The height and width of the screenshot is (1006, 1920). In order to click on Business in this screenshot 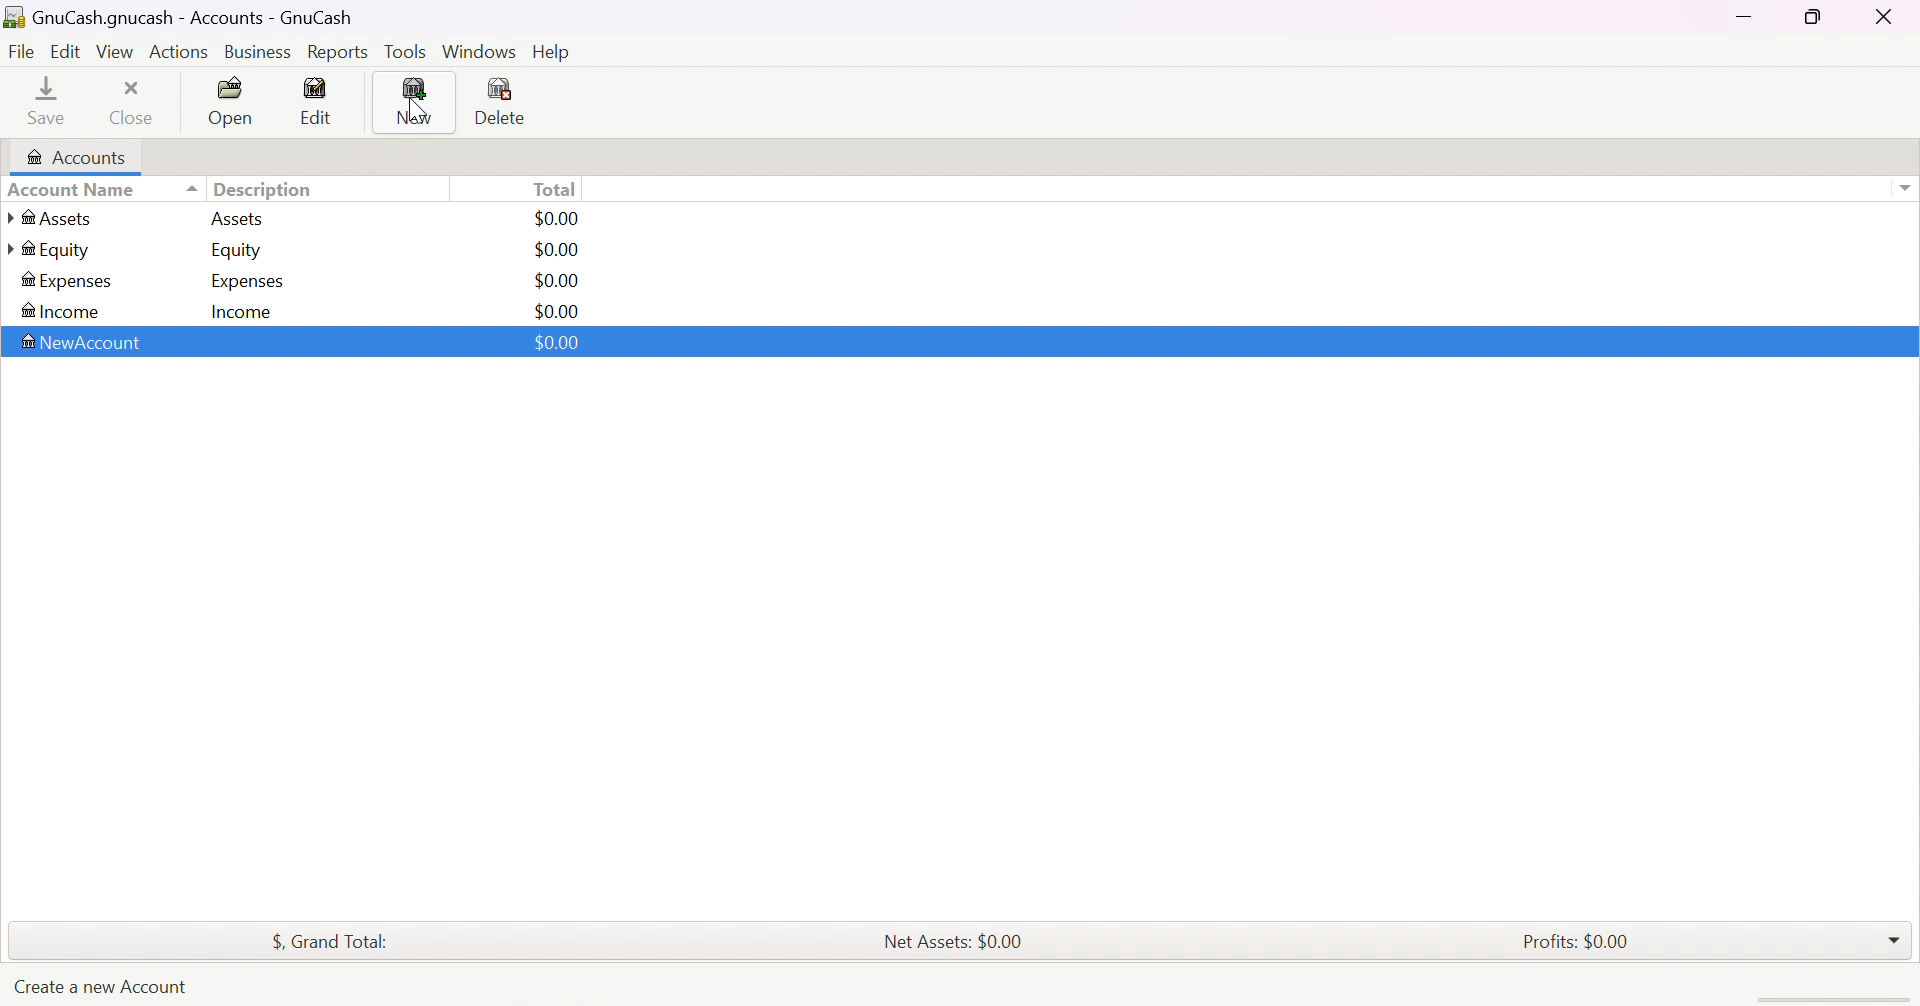, I will do `click(262, 52)`.